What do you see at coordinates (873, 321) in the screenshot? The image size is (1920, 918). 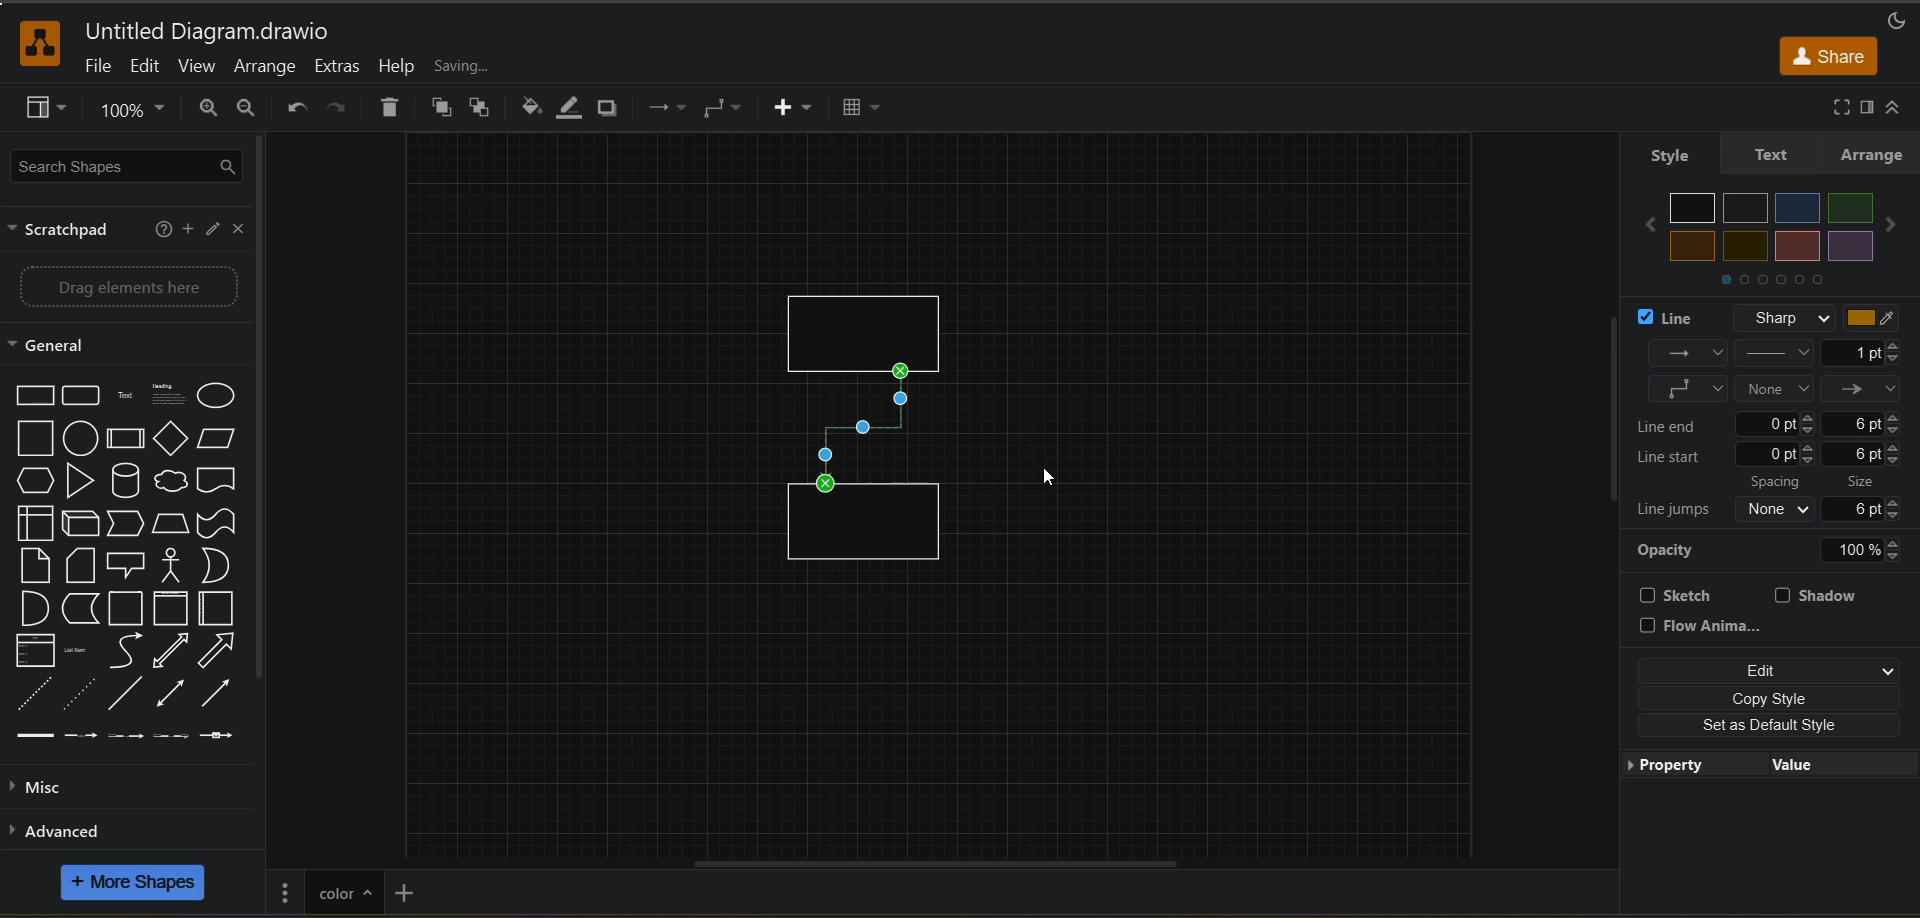 I see `rectangle` at bounding box center [873, 321].